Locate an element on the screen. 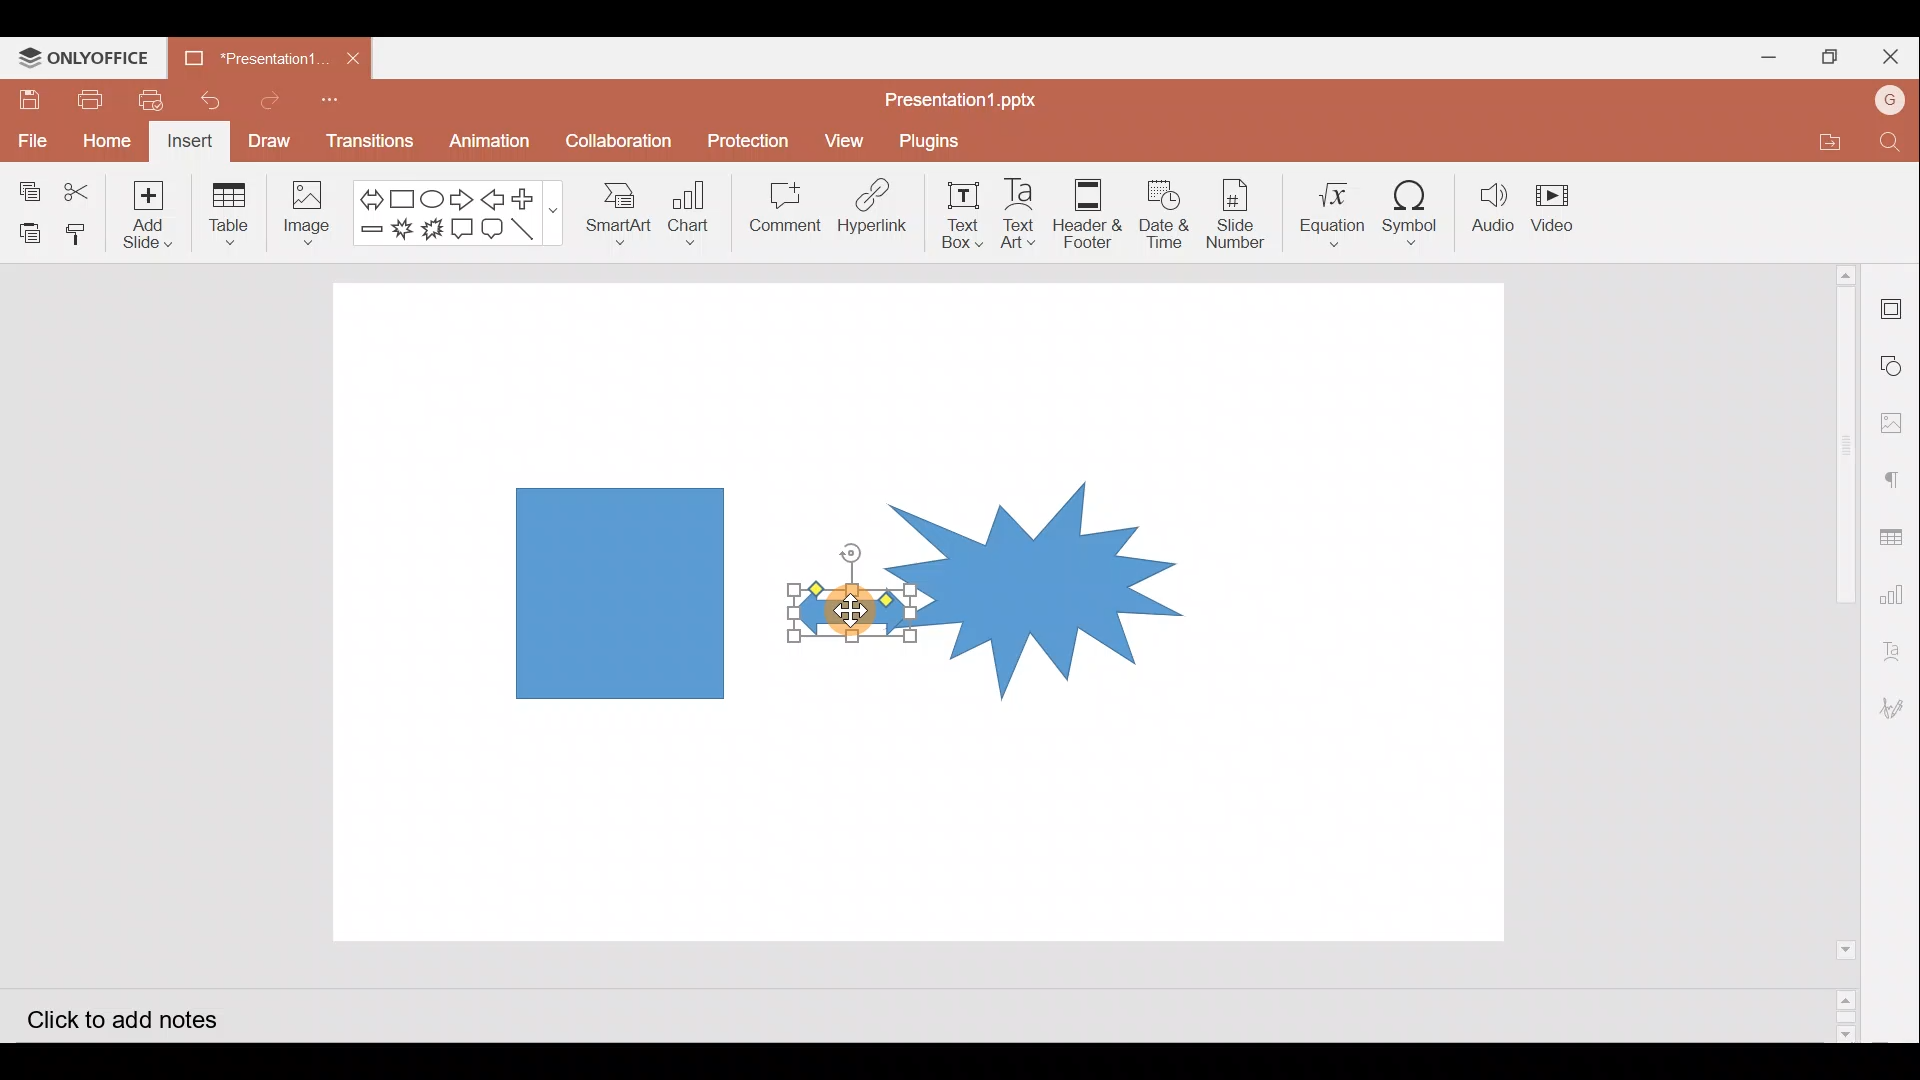 This screenshot has width=1920, height=1080. Copy style is located at coordinates (83, 234).